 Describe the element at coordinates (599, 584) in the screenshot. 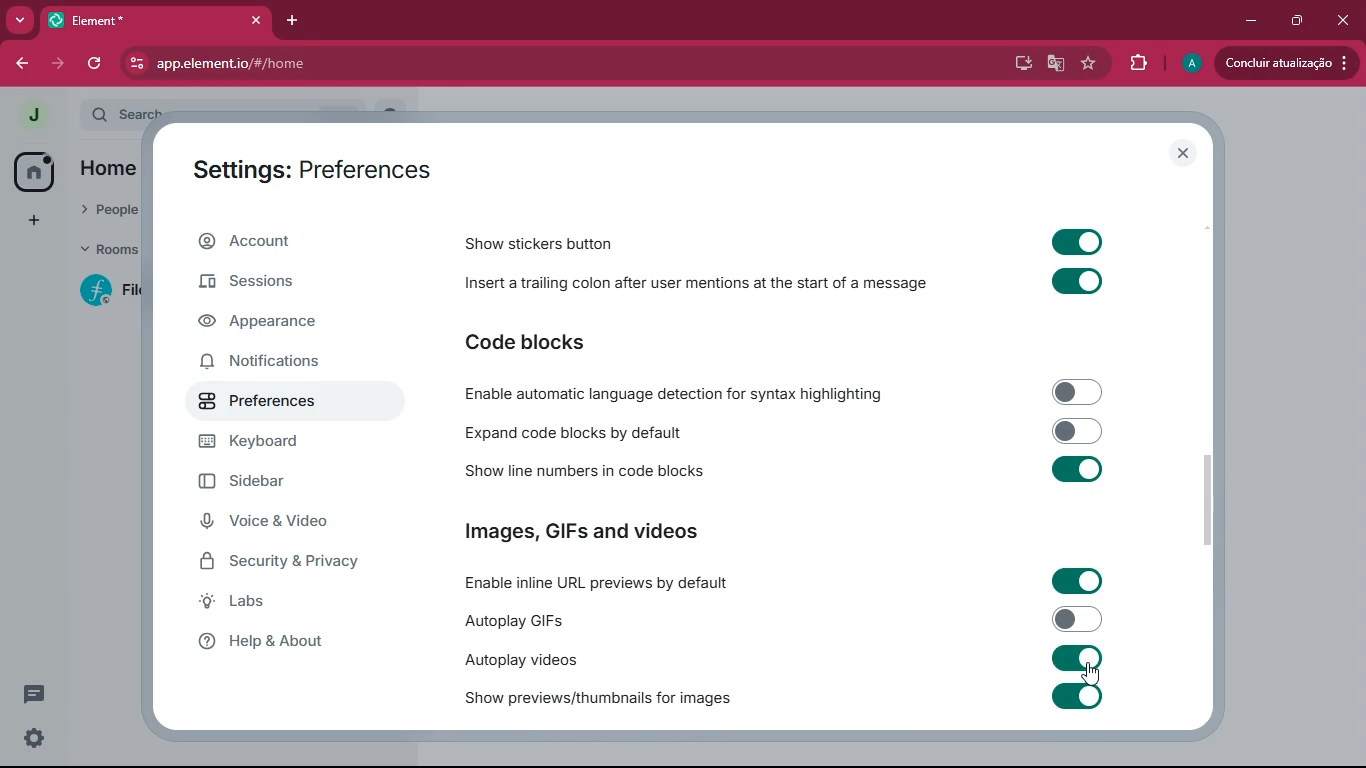

I see `enable inline` at that location.